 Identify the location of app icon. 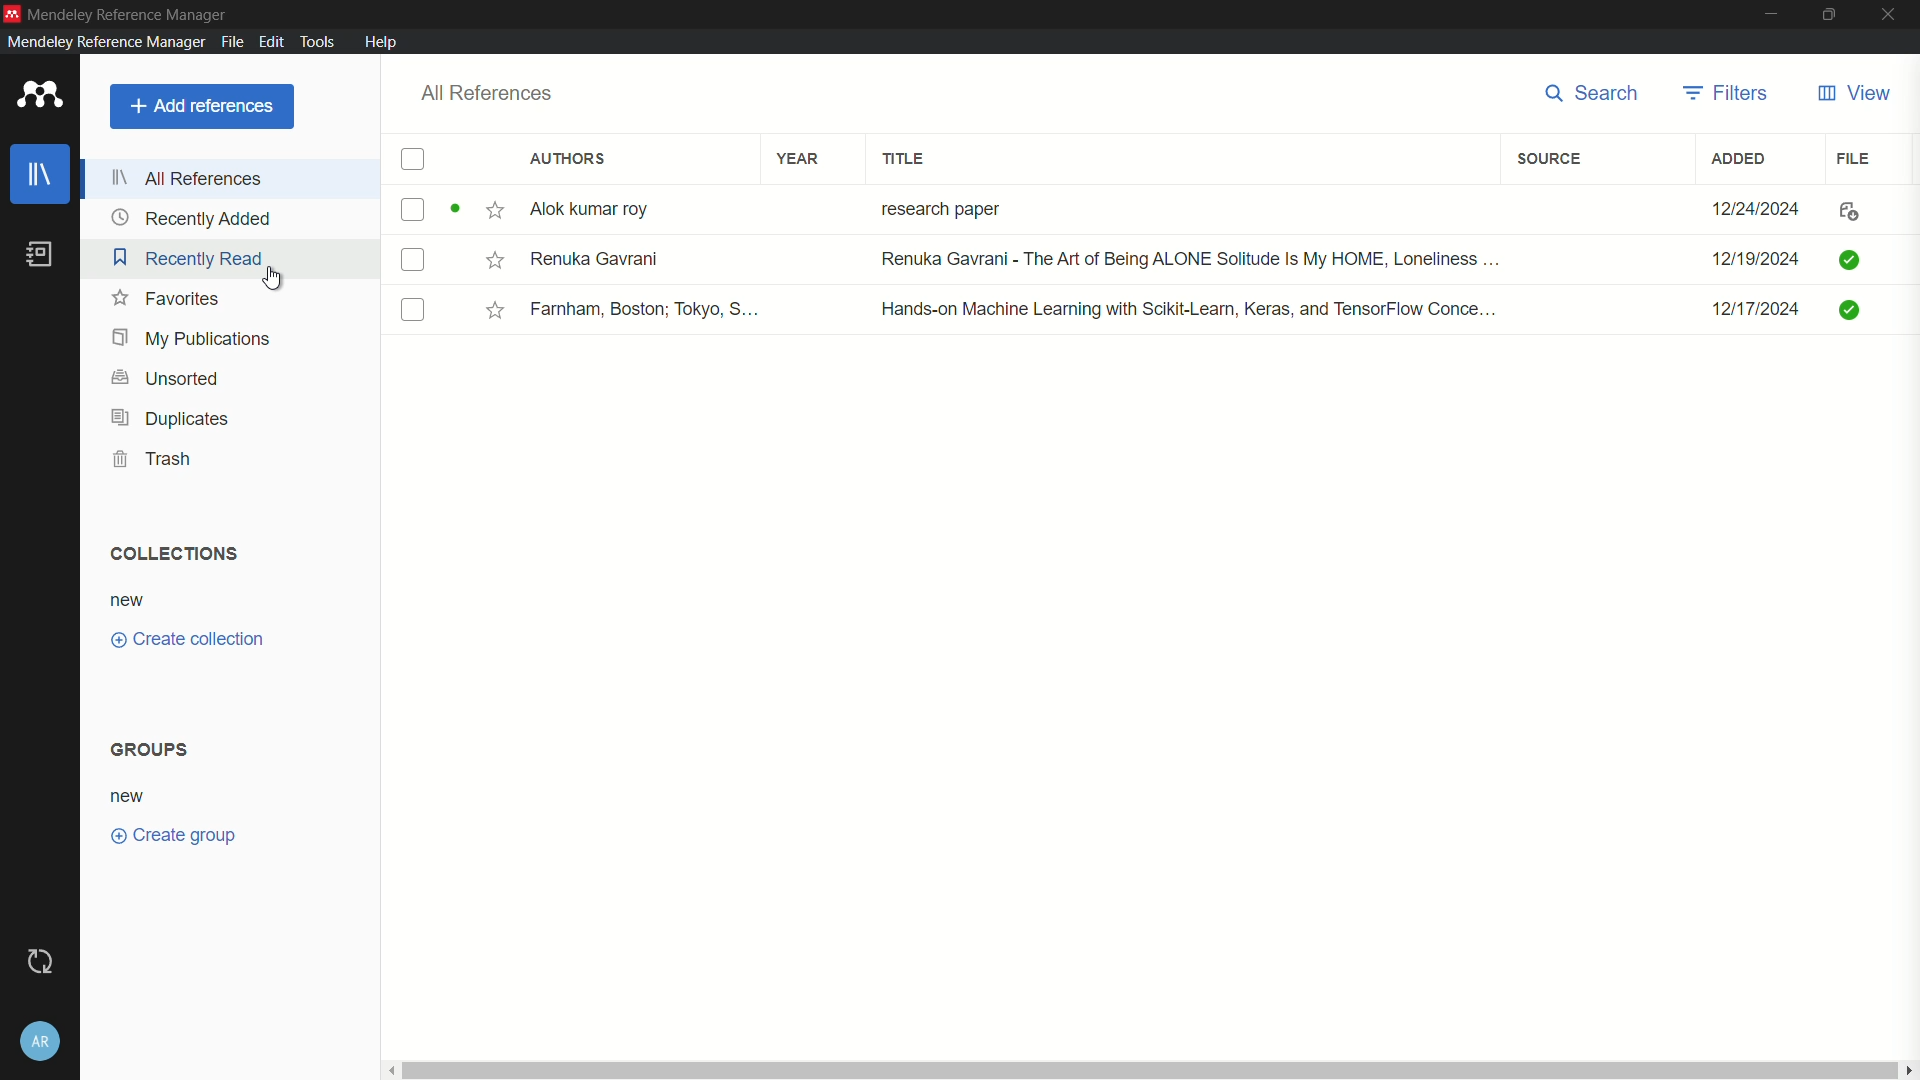
(40, 95).